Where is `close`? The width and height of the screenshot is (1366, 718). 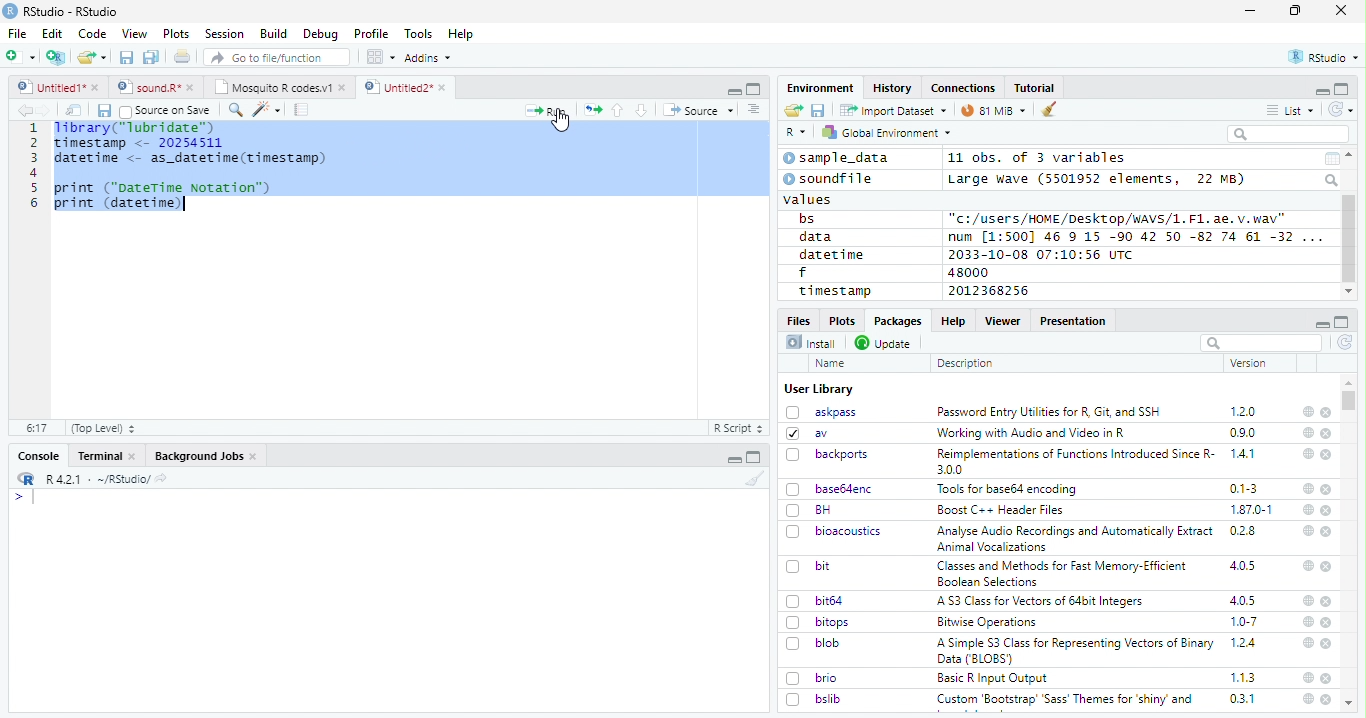 close is located at coordinates (1326, 489).